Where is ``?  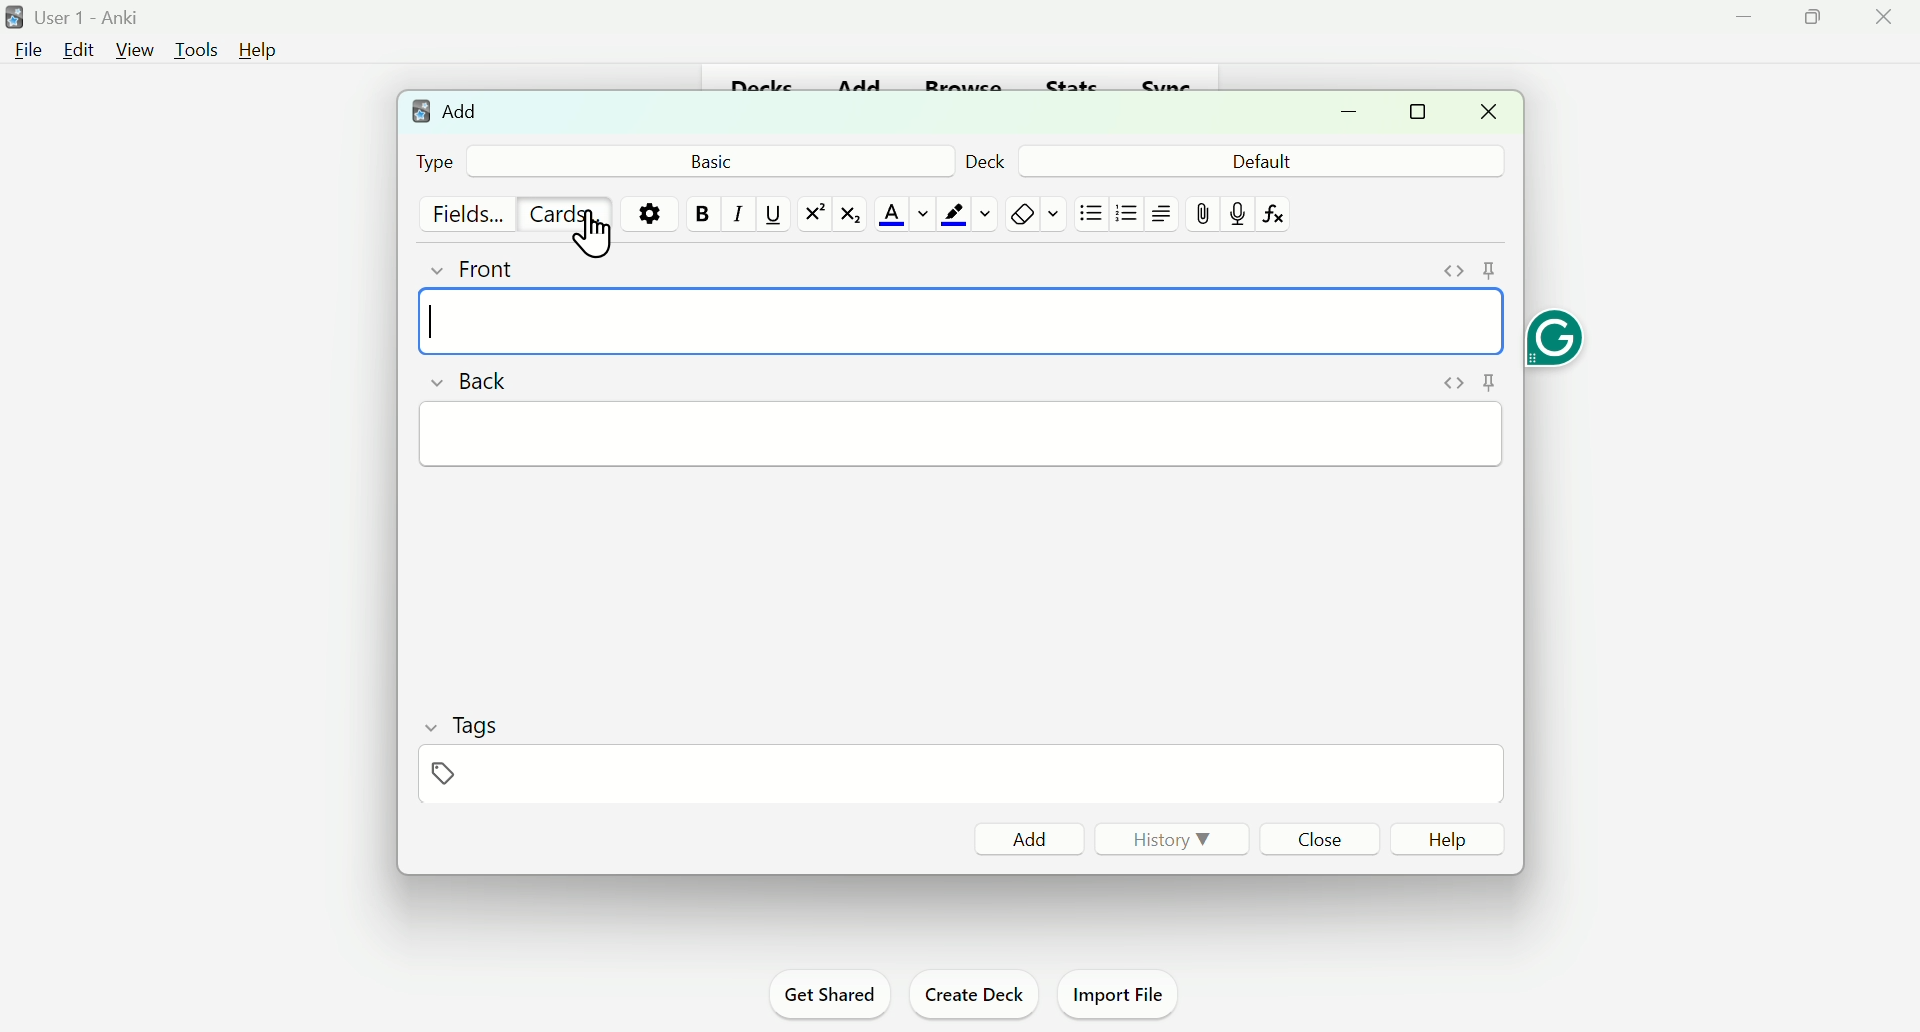  is located at coordinates (1269, 161).